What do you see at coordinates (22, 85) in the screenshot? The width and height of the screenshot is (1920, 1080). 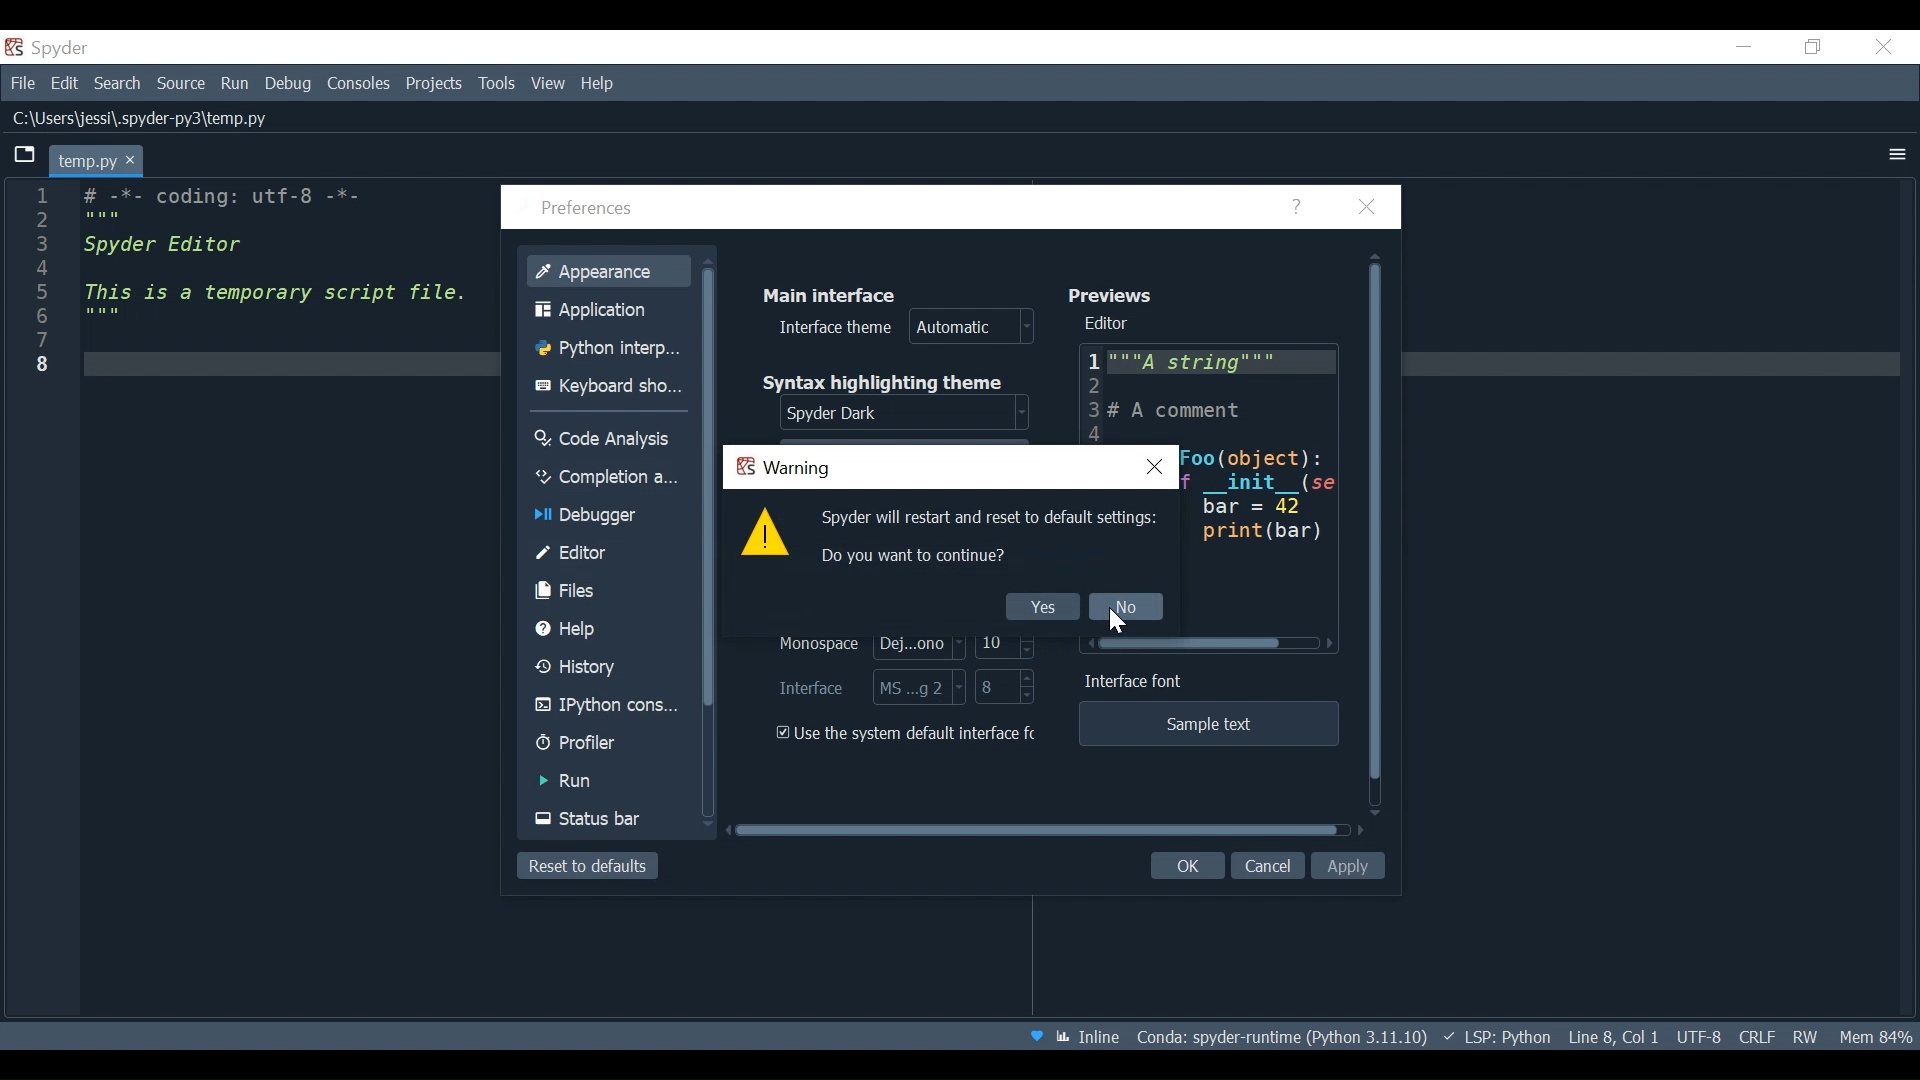 I see `File` at bounding box center [22, 85].